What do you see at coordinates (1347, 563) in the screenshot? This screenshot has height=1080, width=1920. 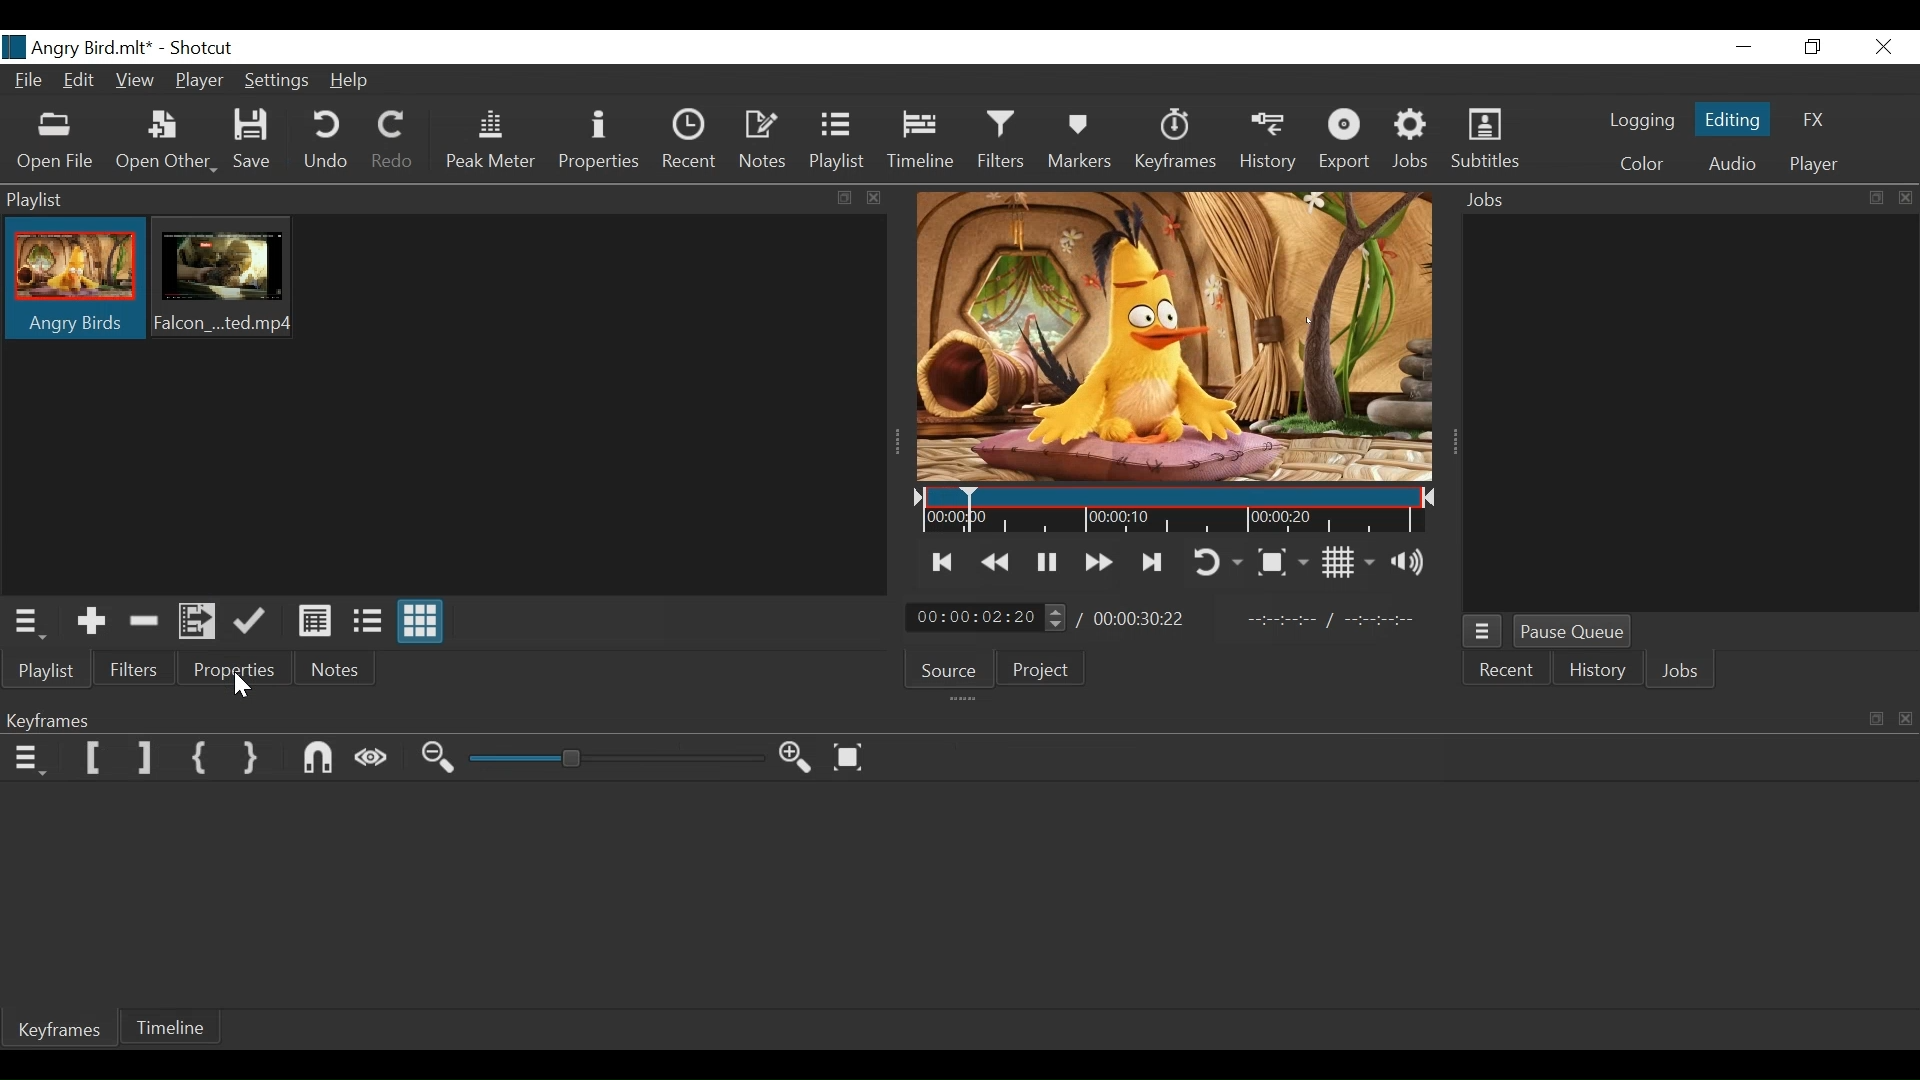 I see `Toggle display grid on player` at bounding box center [1347, 563].